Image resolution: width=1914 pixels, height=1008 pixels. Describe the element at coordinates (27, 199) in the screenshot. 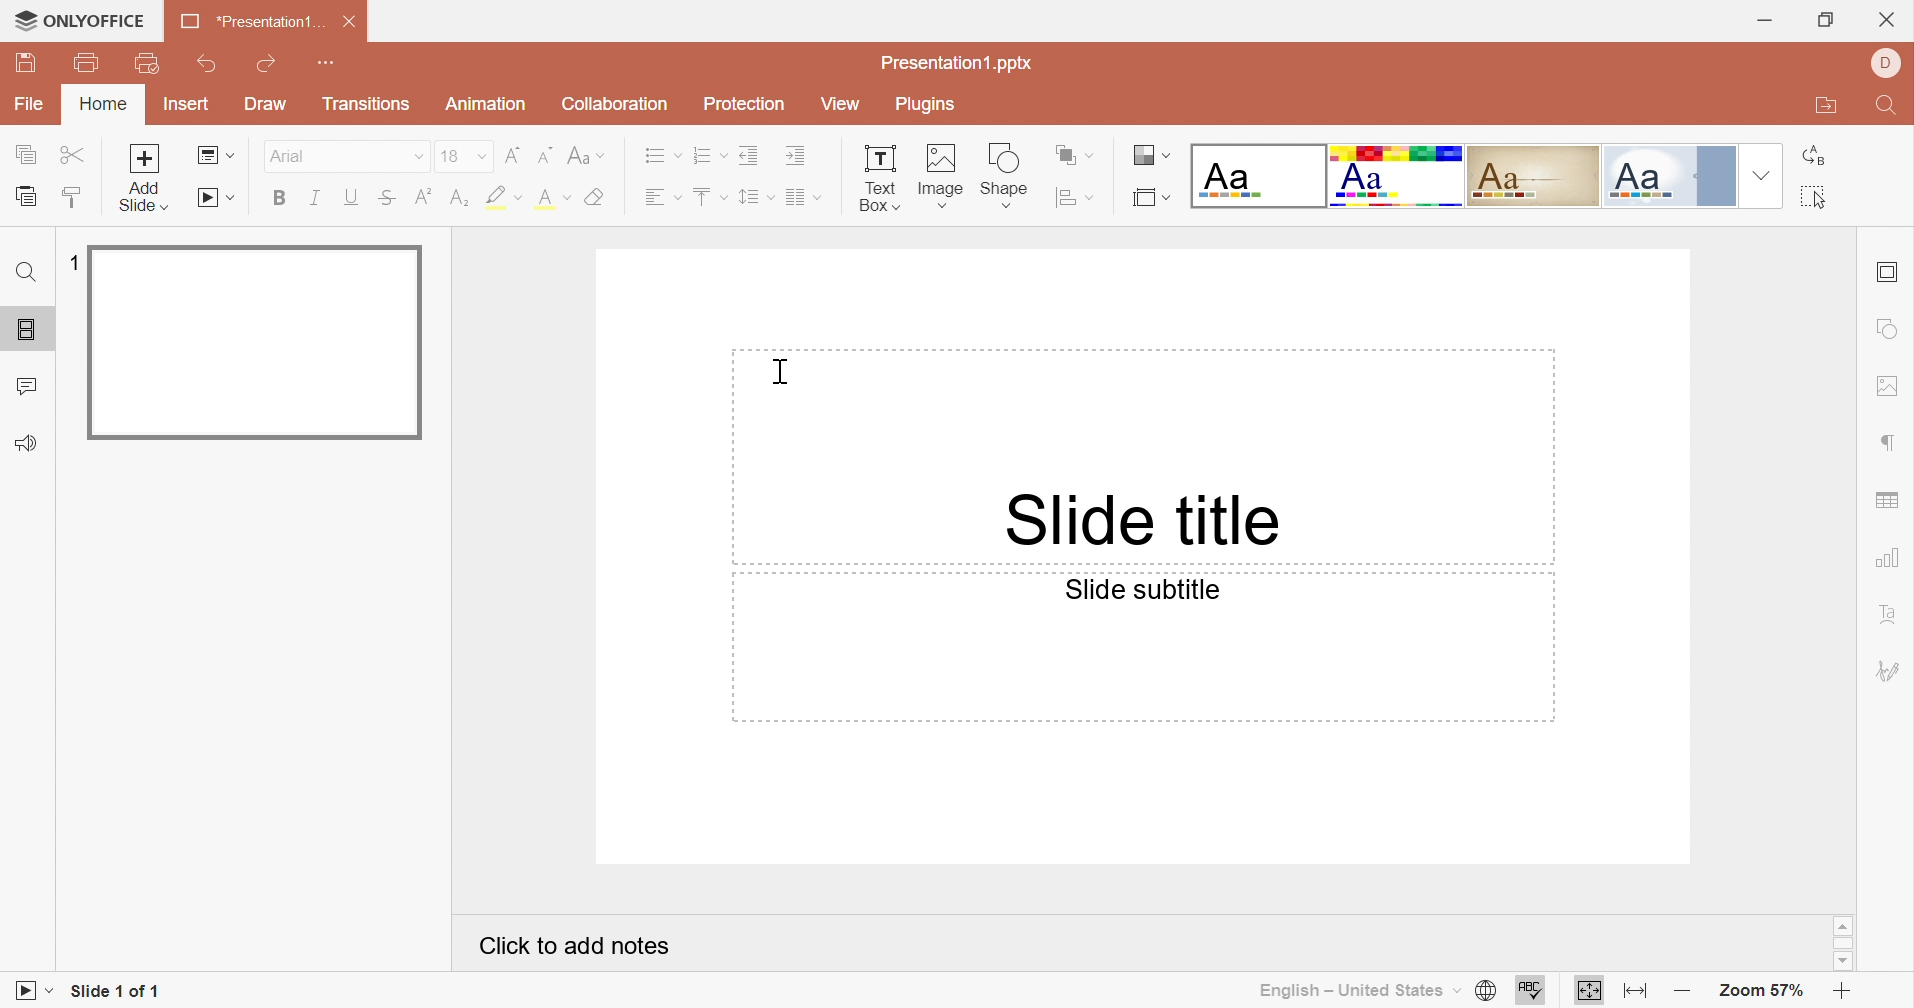

I see `Paste` at that location.